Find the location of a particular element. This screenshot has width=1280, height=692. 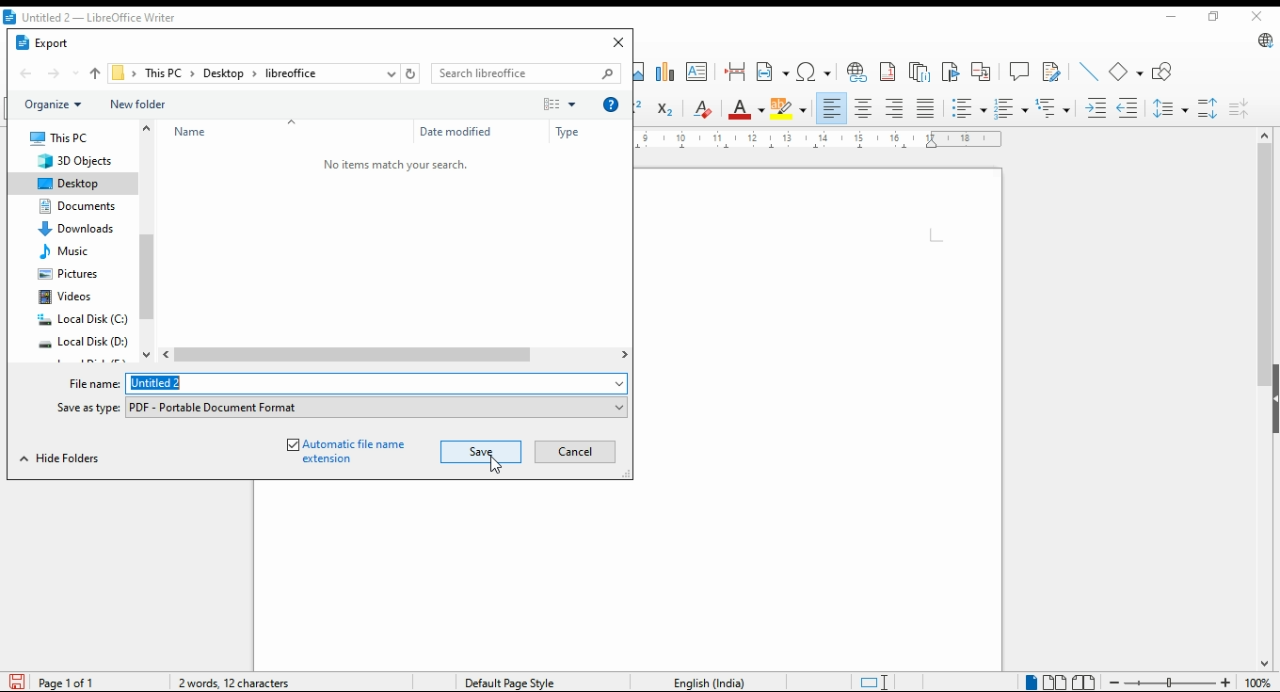

insert hyperlink is located at coordinates (857, 71).